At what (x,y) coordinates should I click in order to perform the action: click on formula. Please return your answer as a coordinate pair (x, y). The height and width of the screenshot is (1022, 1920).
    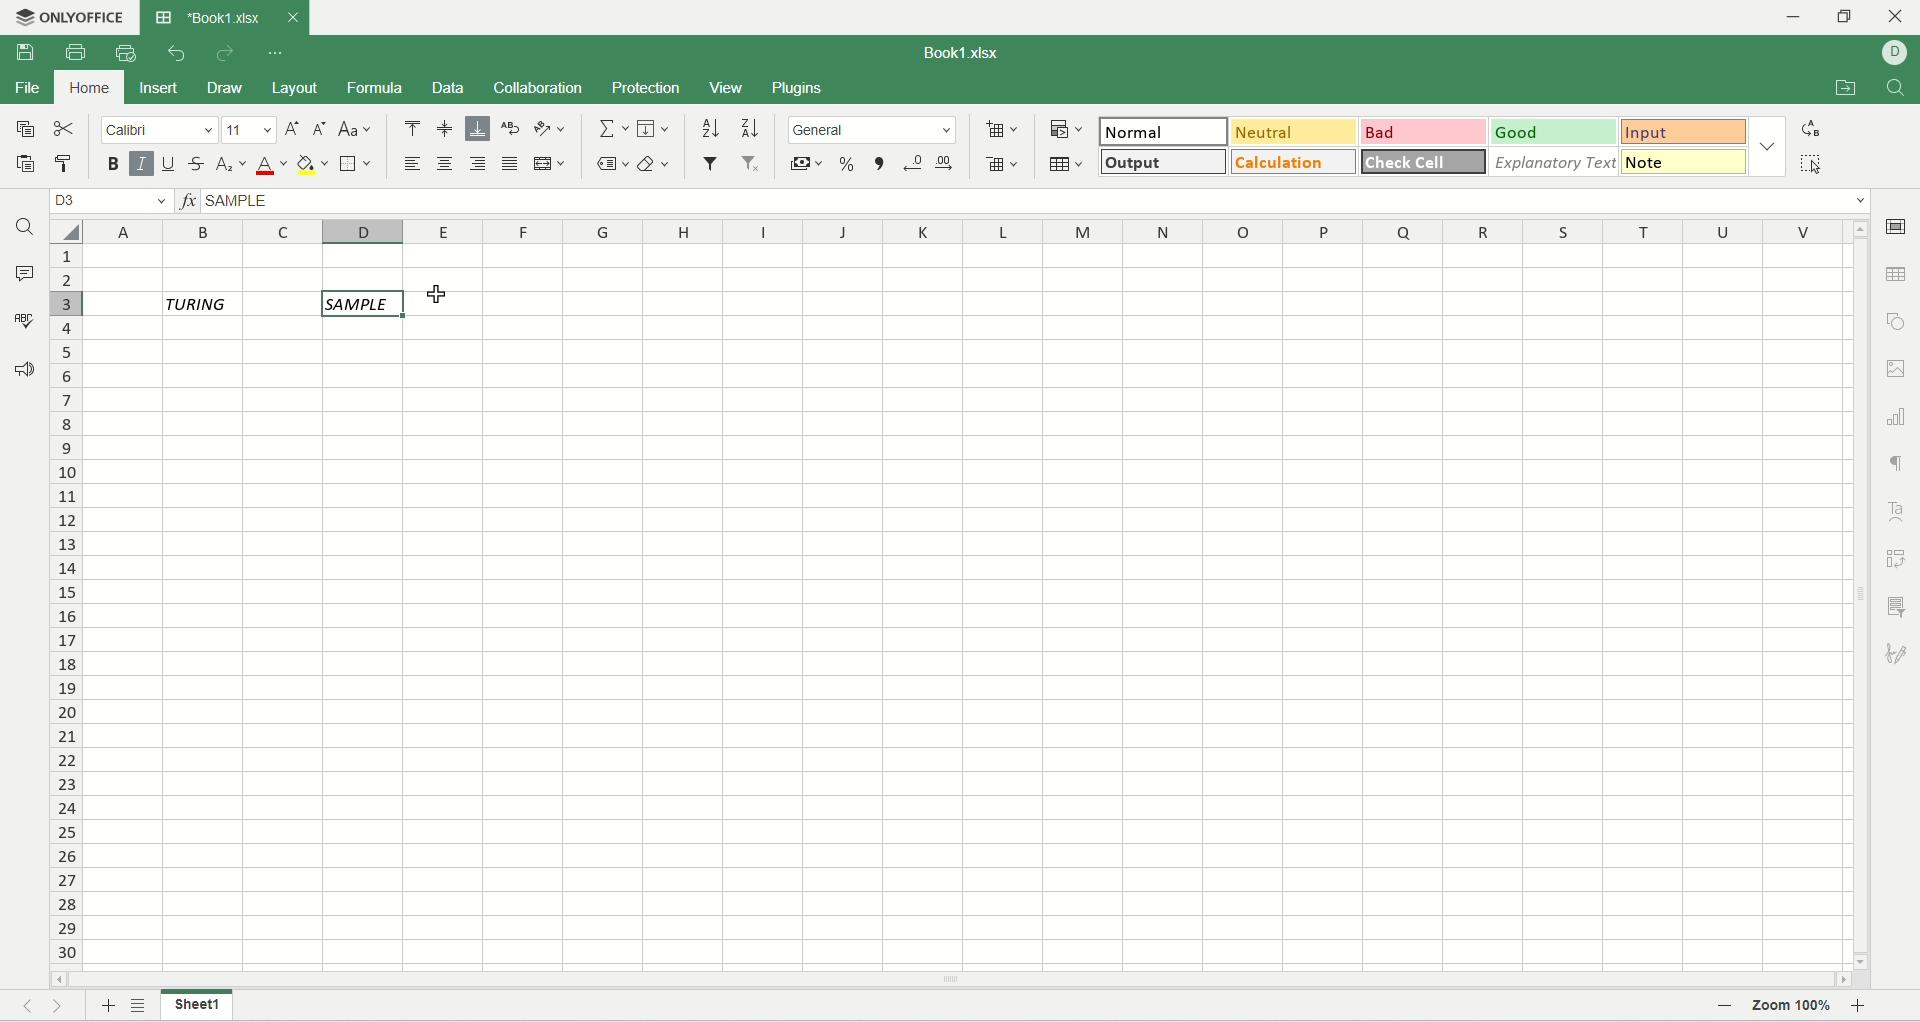
    Looking at the image, I should click on (377, 90).